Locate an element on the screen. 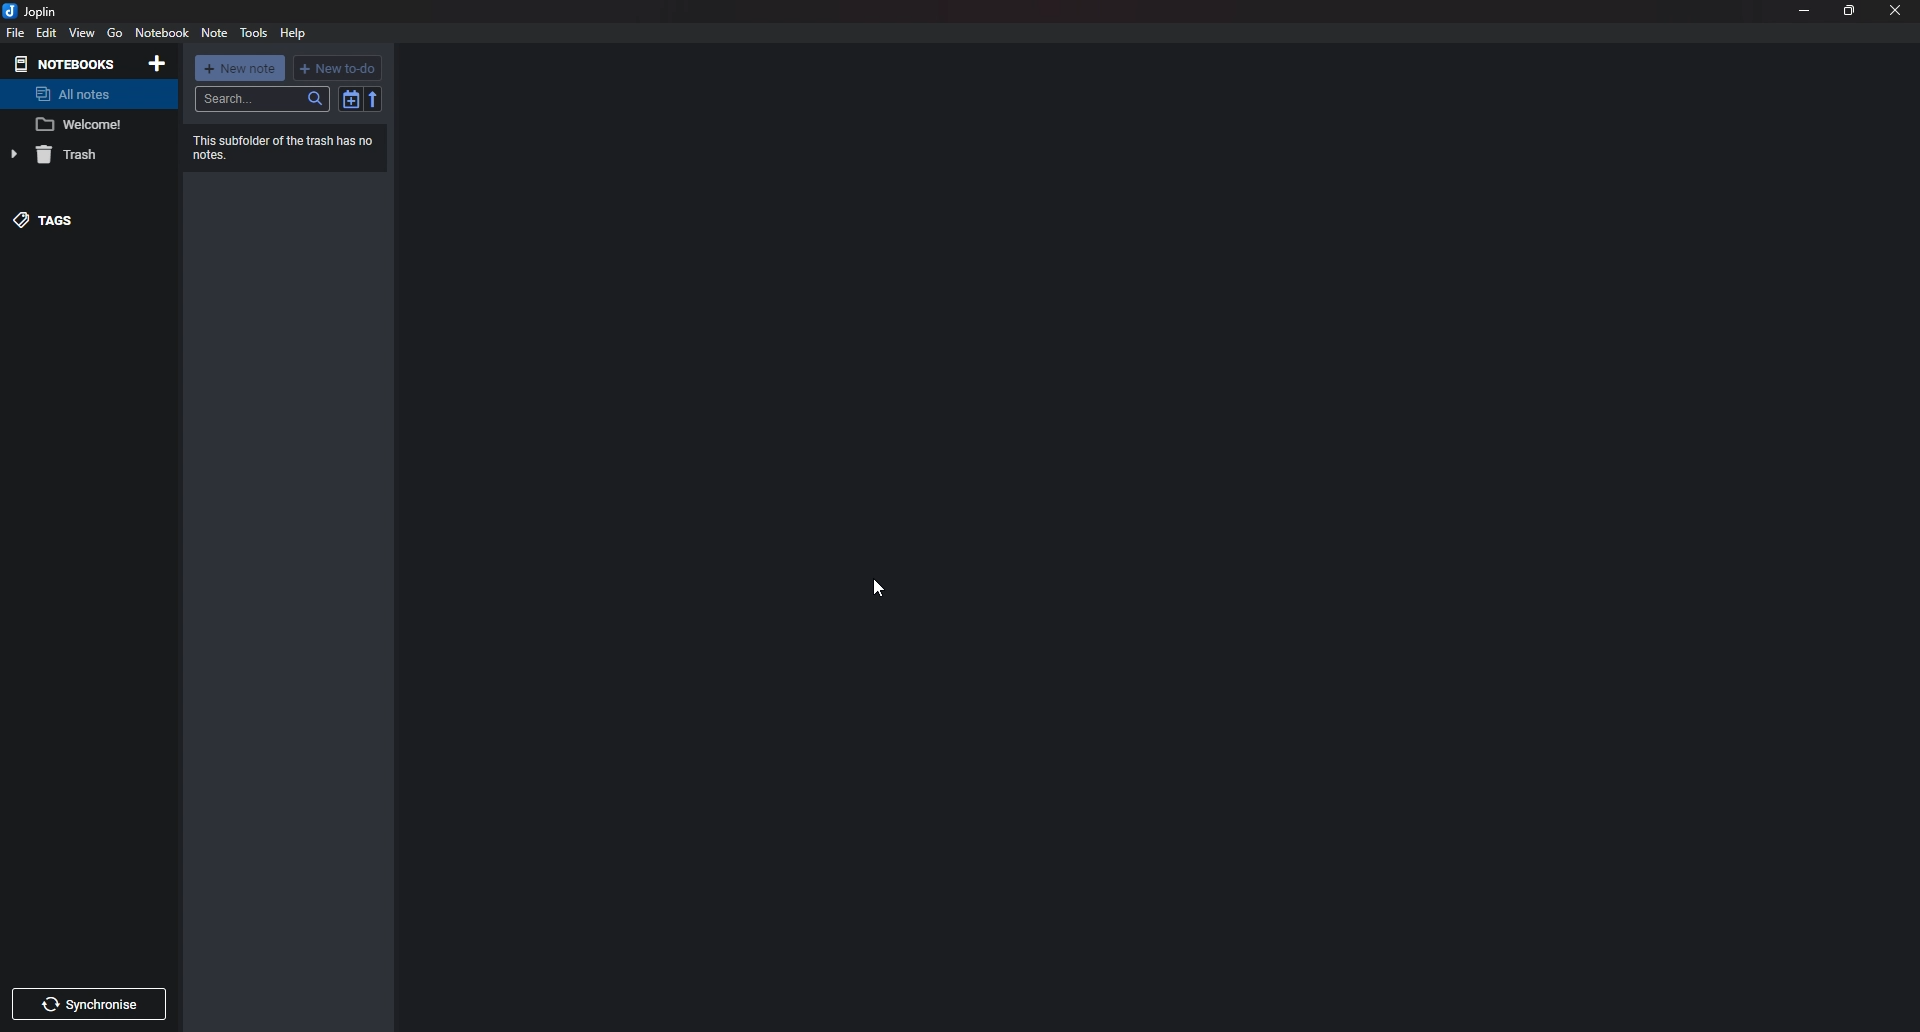 The image size is (1920, 1032). help is located at coordinates (292, 34).